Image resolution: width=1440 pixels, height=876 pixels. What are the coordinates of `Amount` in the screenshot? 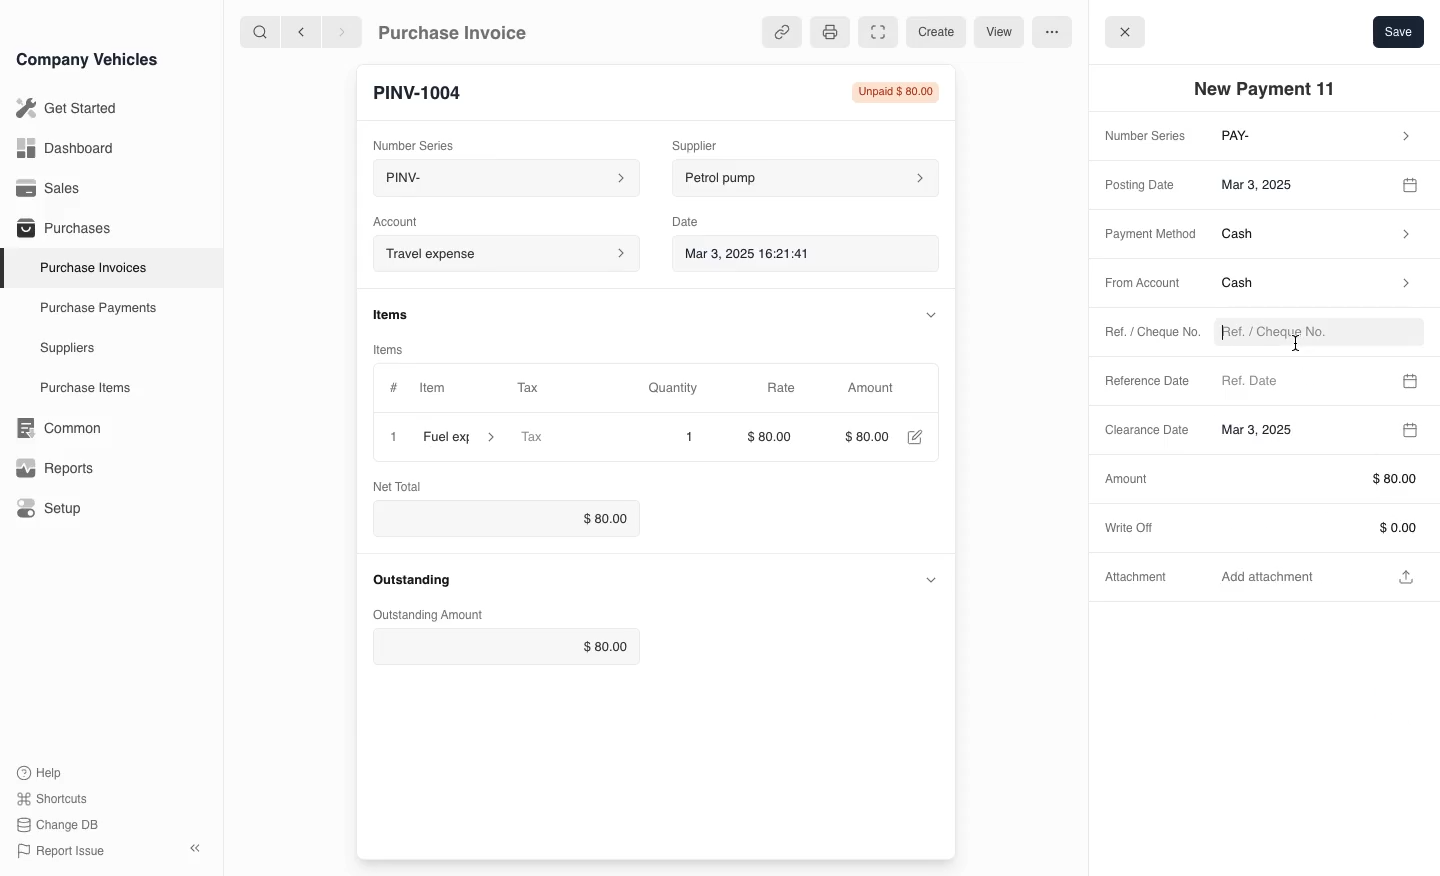 It's located at (873, 388).